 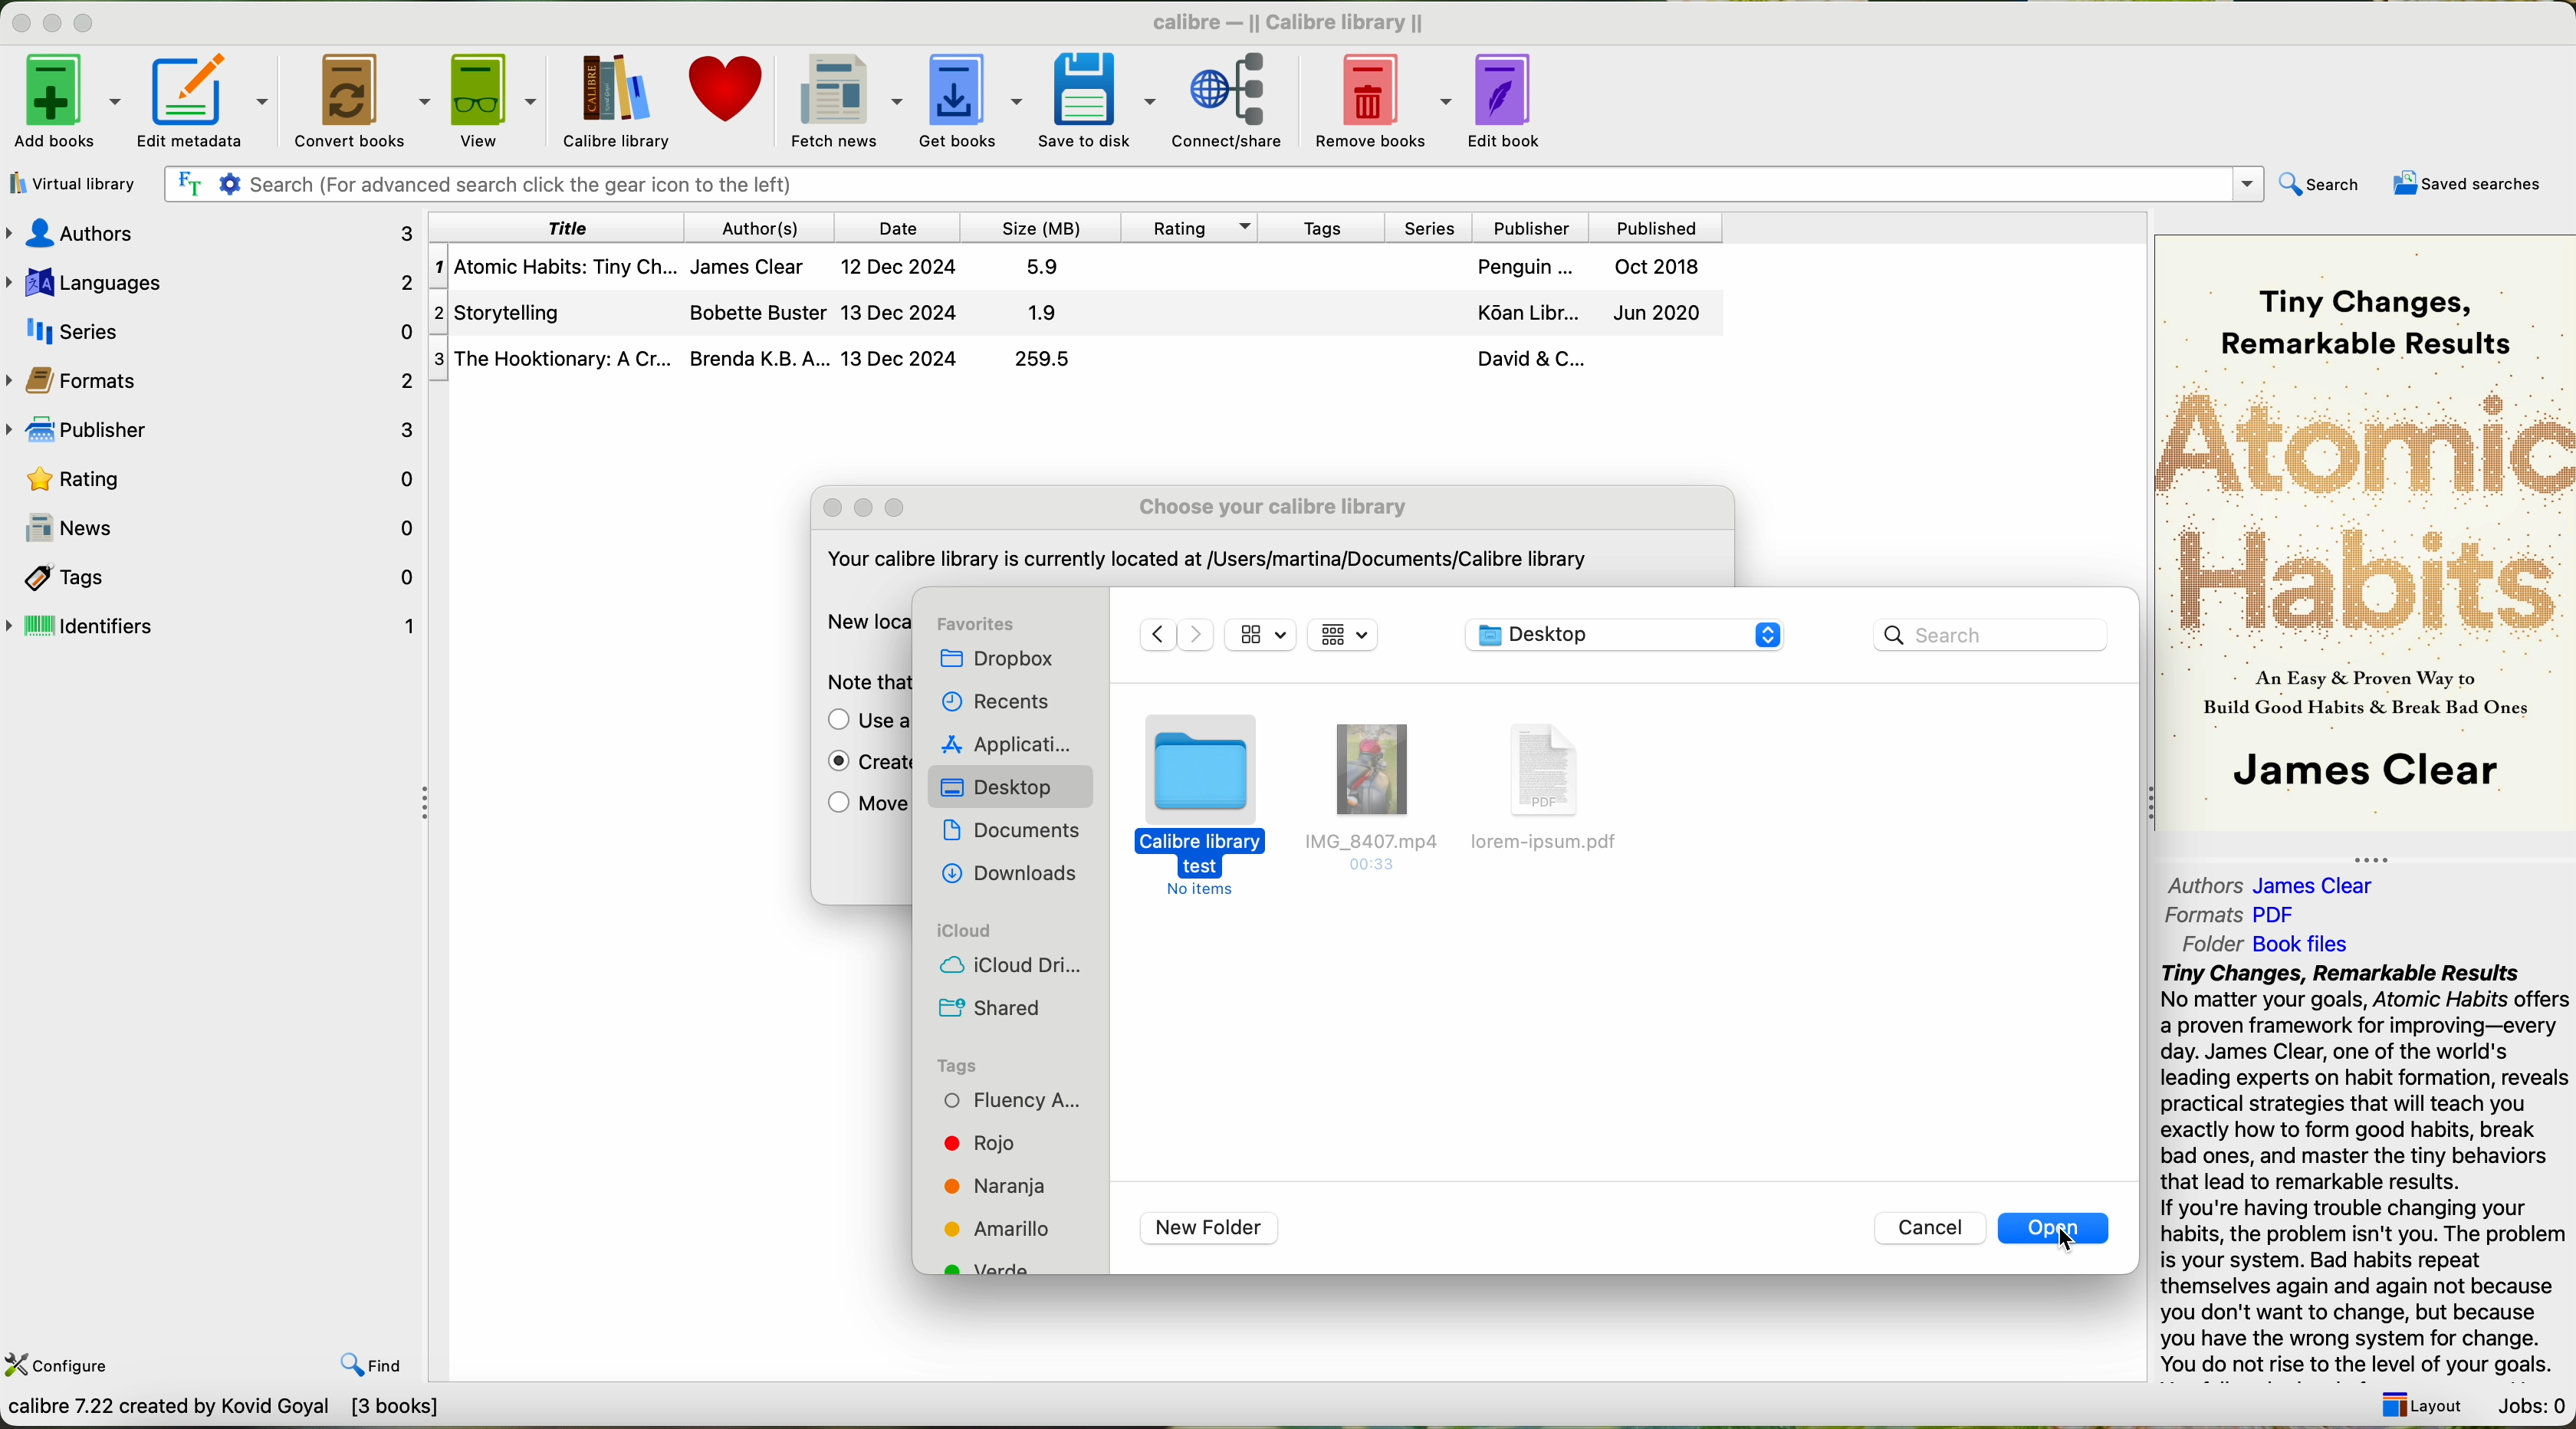 I want to click on languages, so click(x=211, y=279).